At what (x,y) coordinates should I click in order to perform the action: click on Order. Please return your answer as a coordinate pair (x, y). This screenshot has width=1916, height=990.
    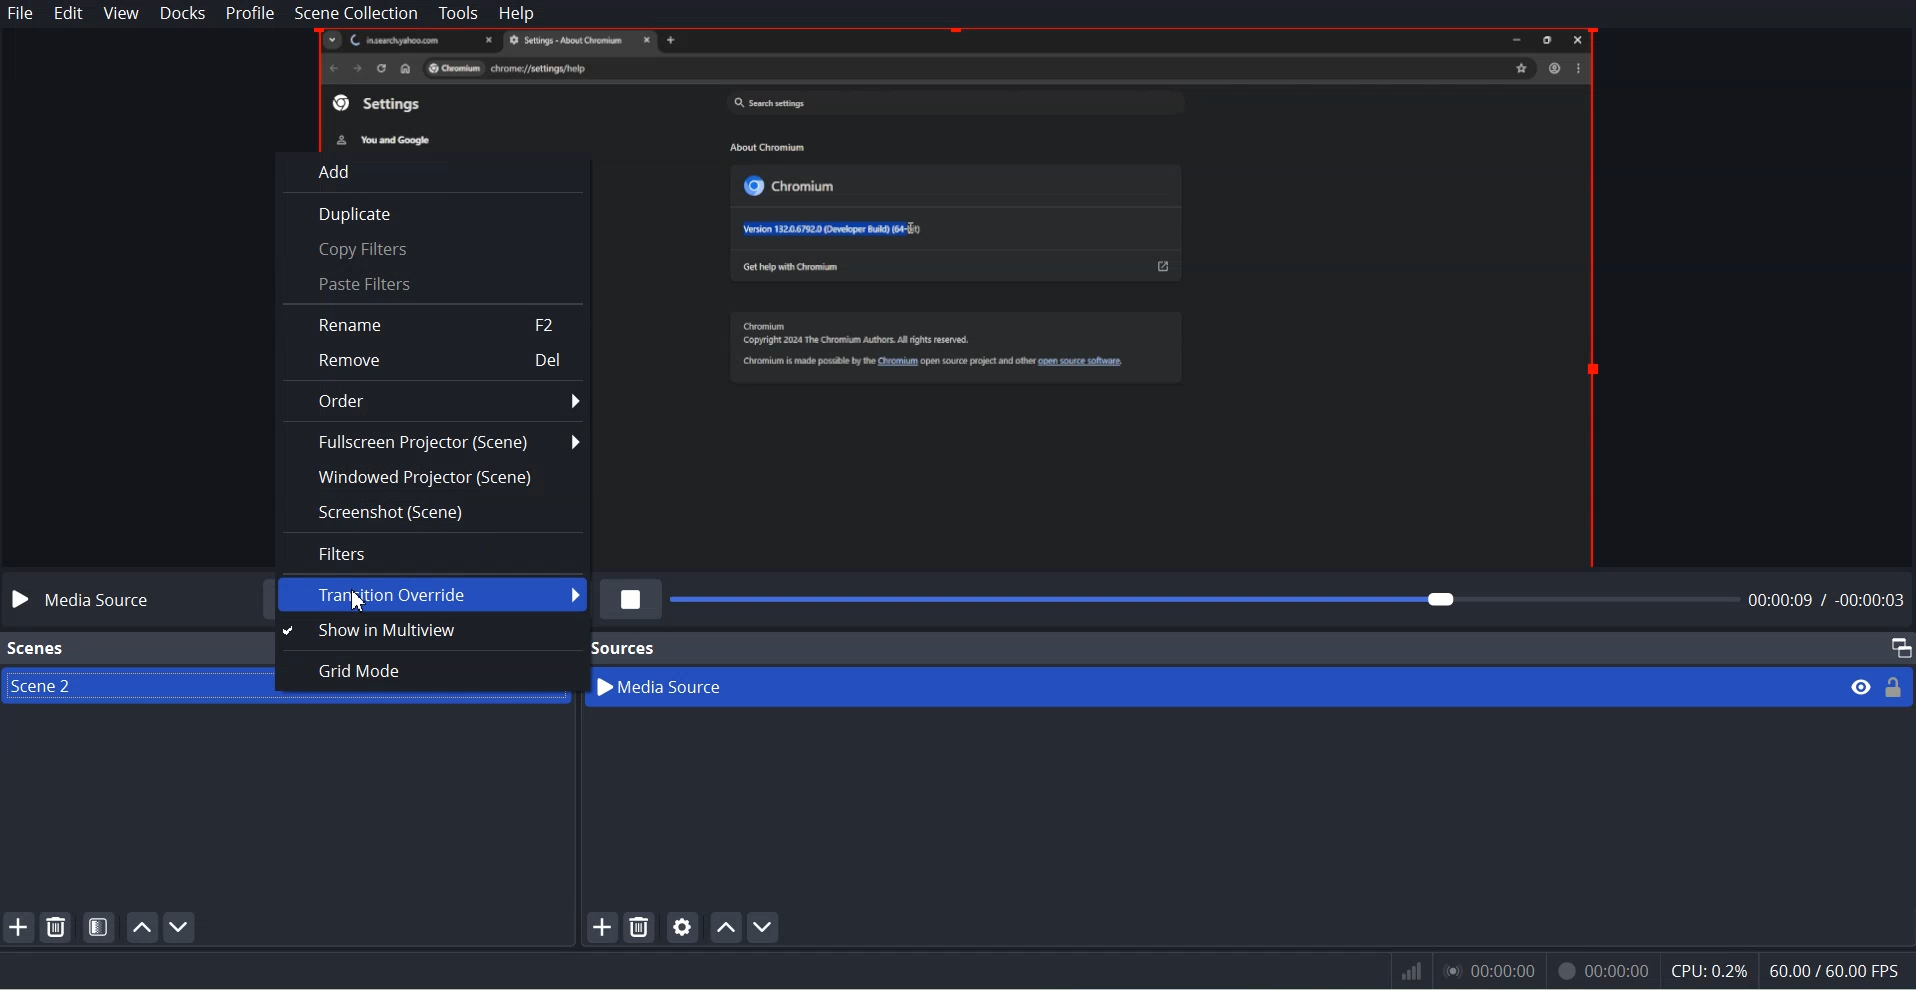
    Looking at the image, I should click on (435, 401).